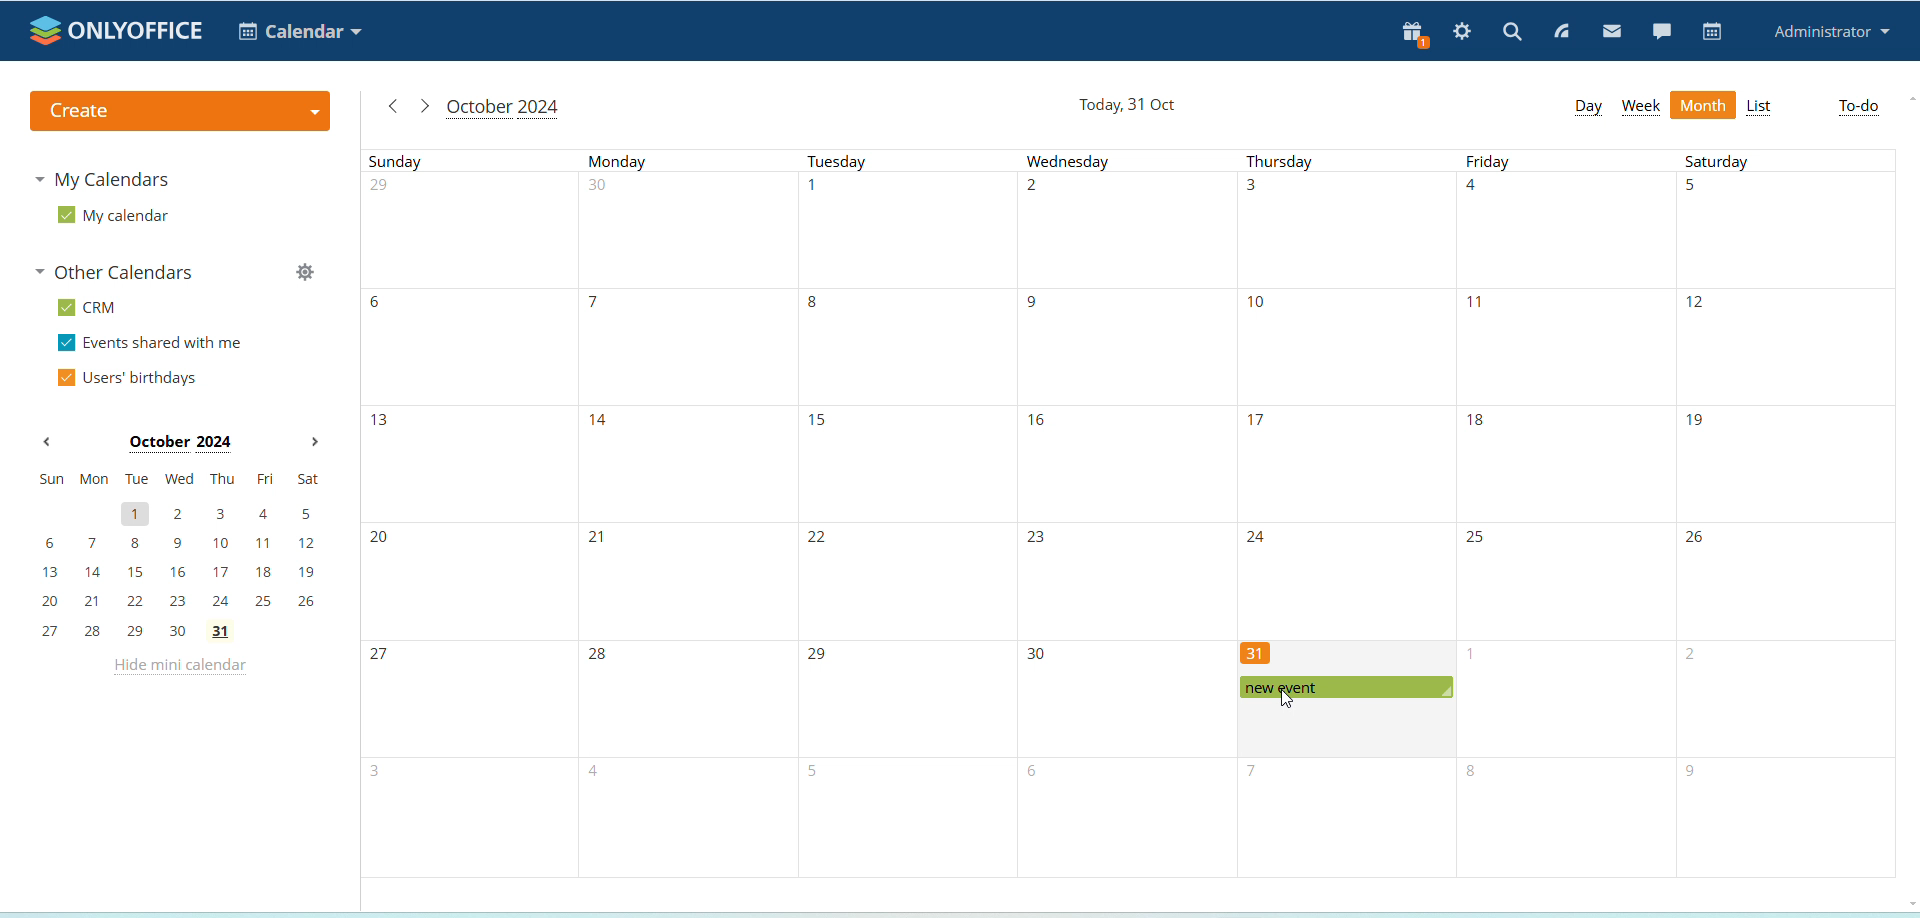  I want to click on settings, so click(1463, 33).